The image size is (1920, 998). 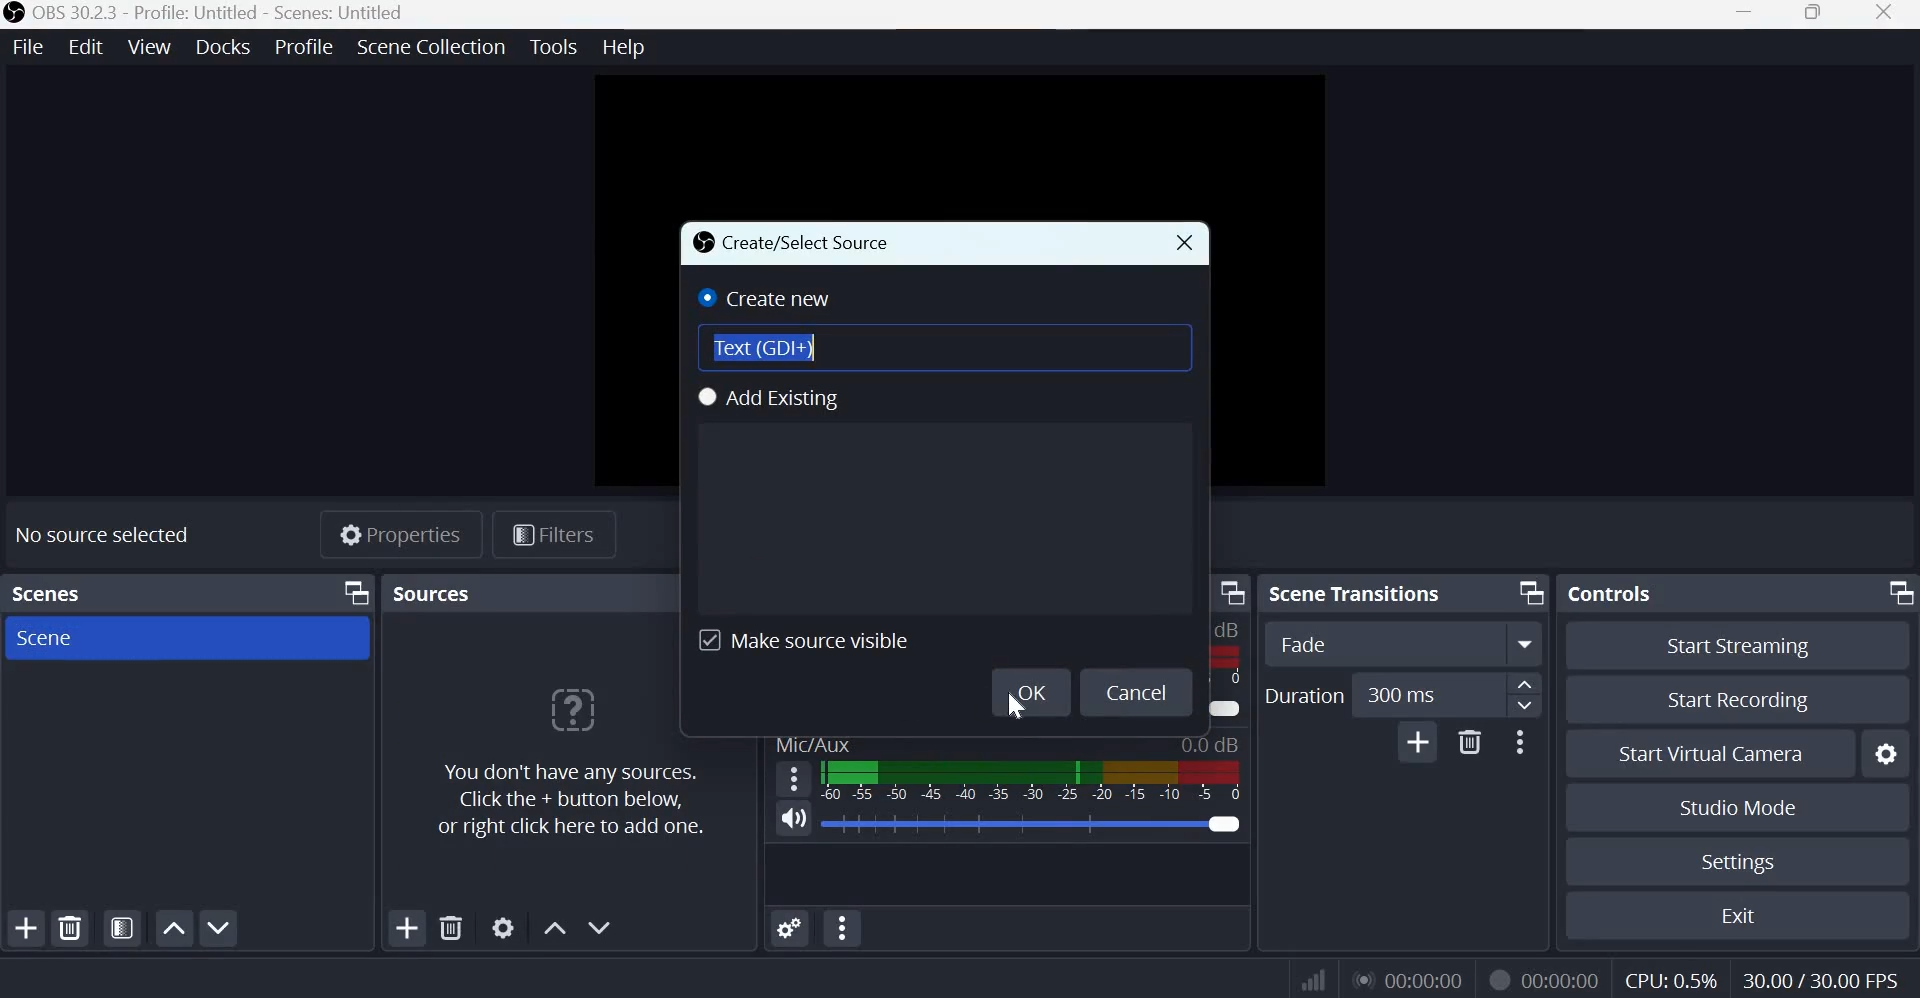 I want to click on Close, so click(x=1890, y=15).